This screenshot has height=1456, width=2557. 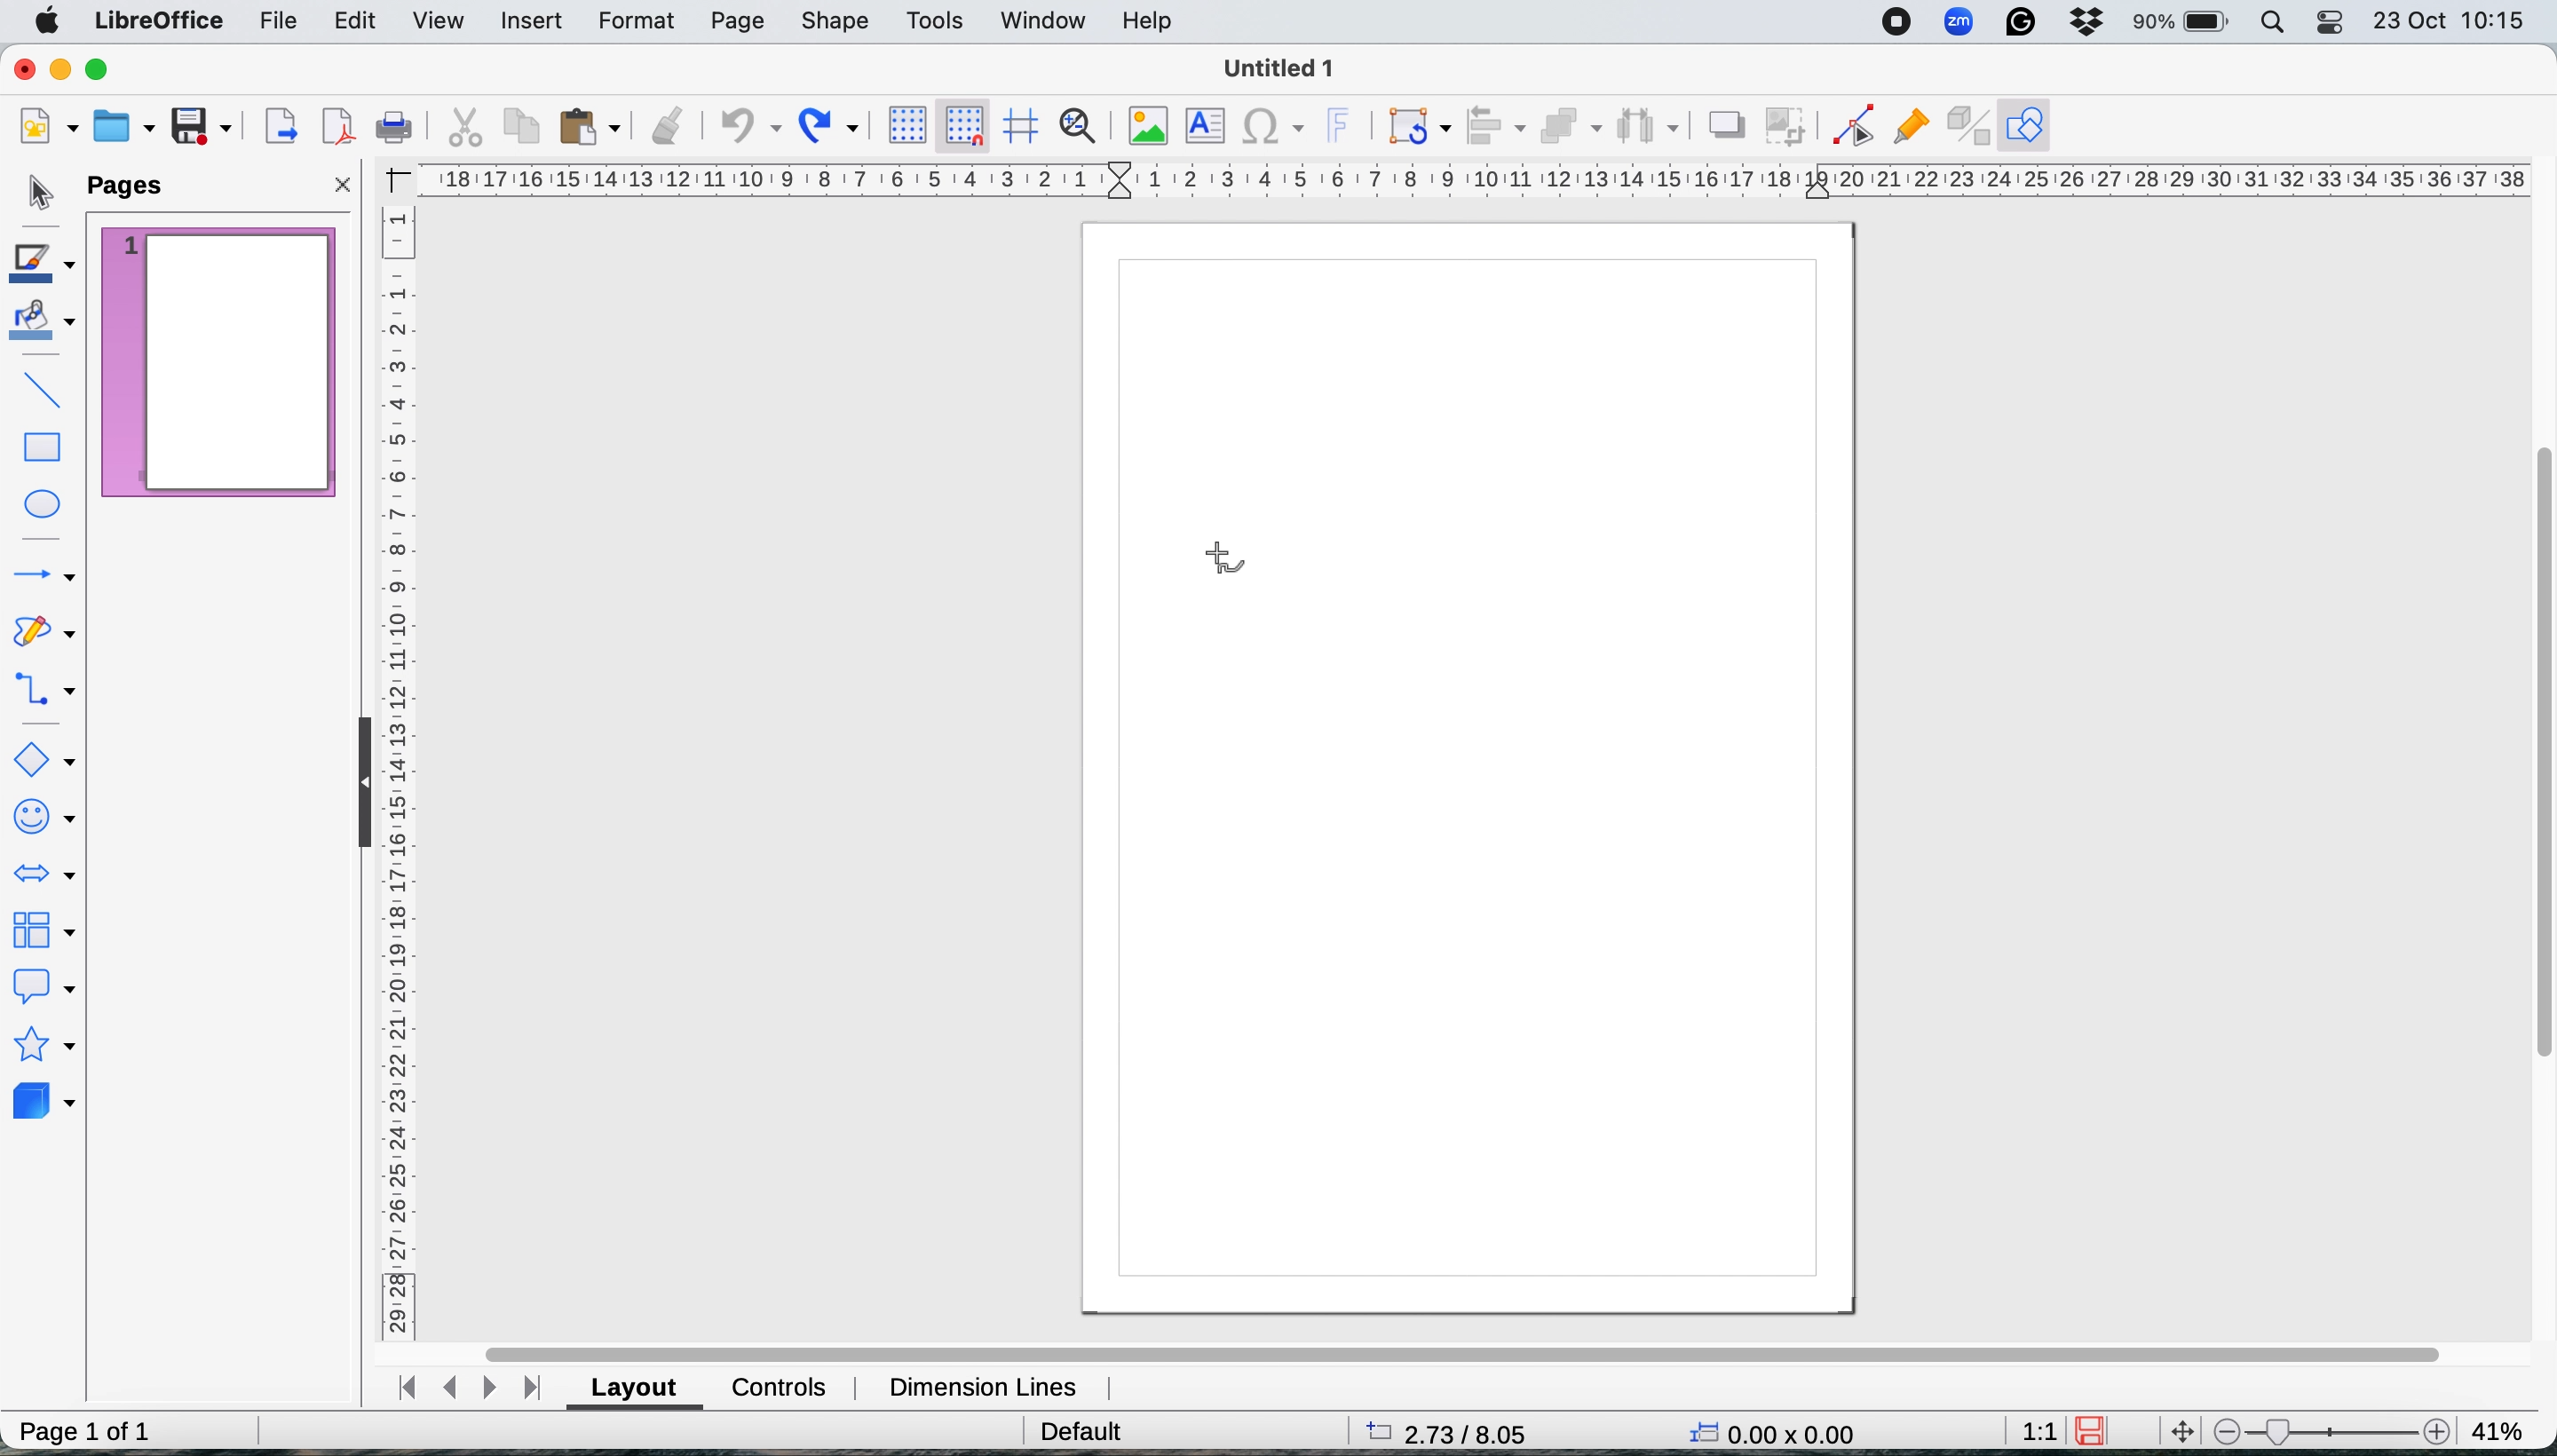 What do you see at coordinates (98, 69) in the screenshot?
I see `maximise` at bounding box center [98, 69].